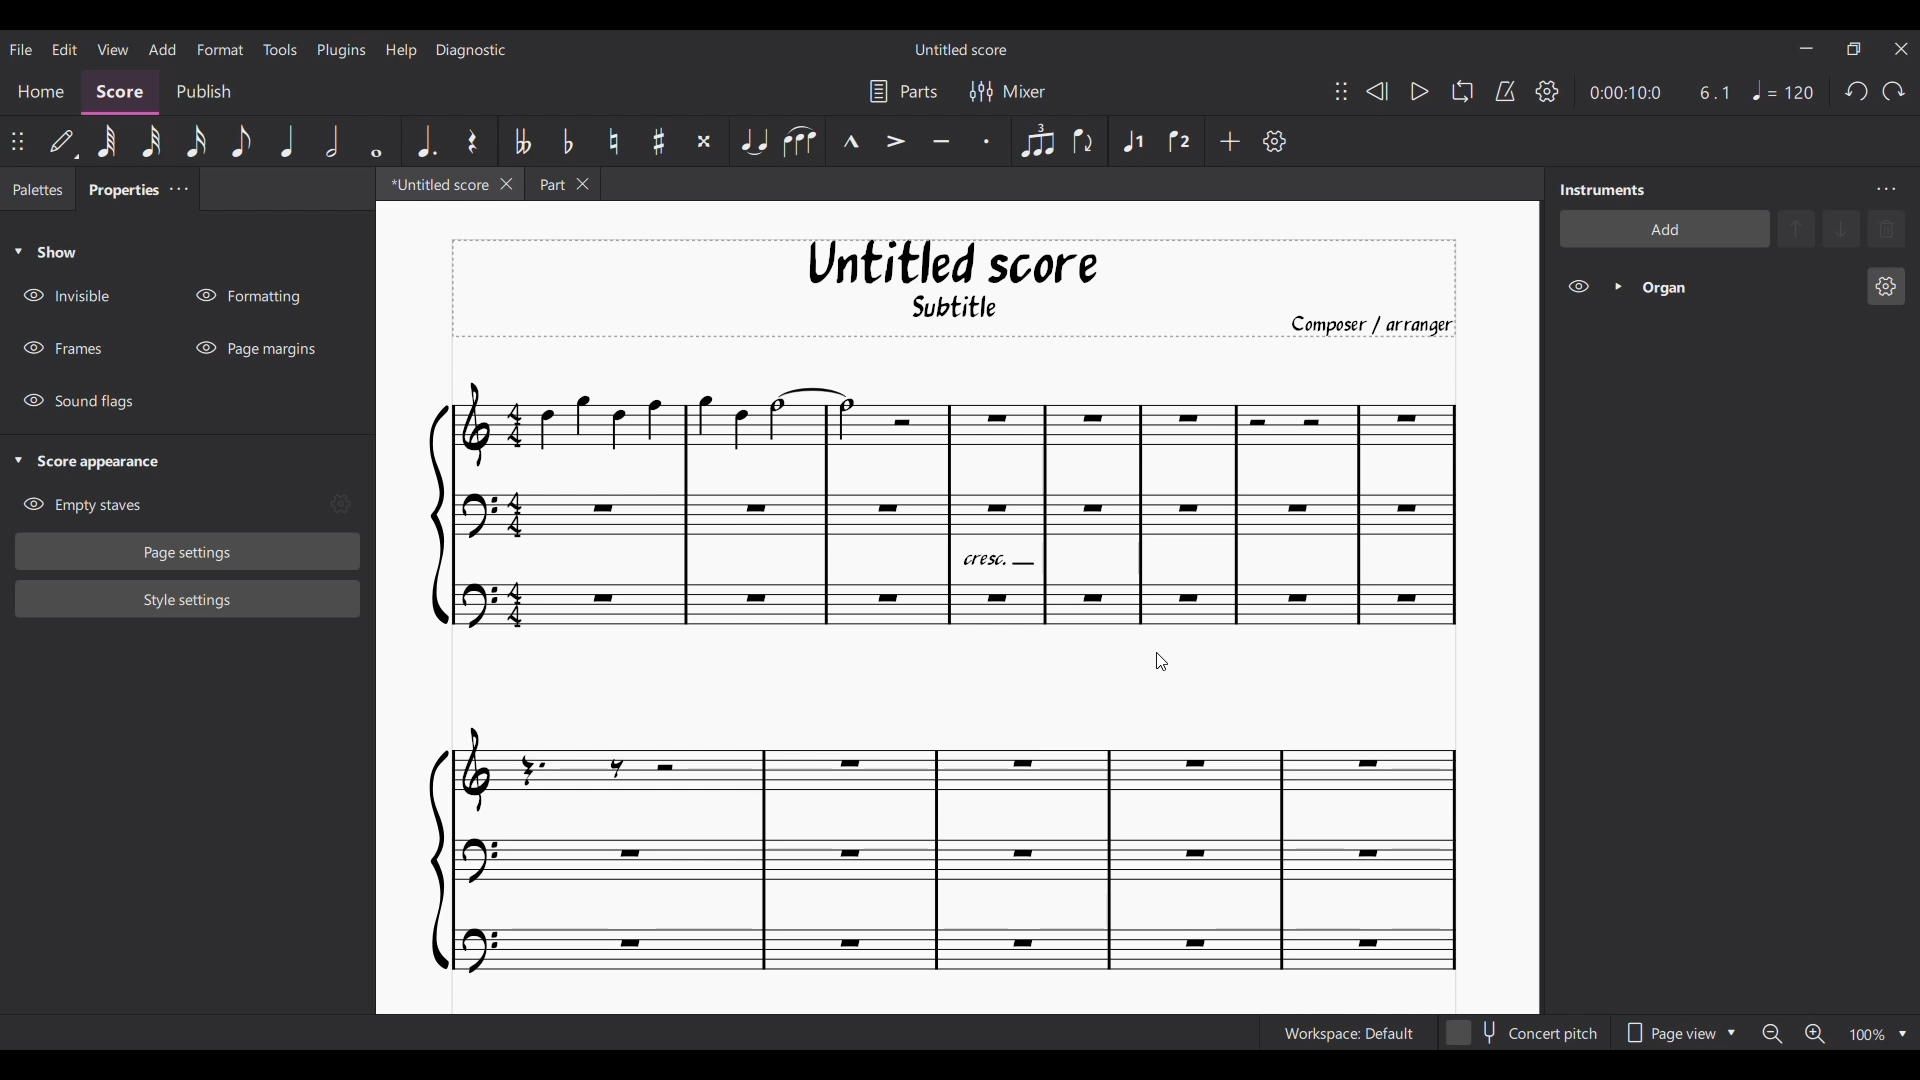 The width and height of the screenshot is (1920, 1080). Describe the element at coordinates (162, 48) in the screenshot. I see `Add menu` at that location.